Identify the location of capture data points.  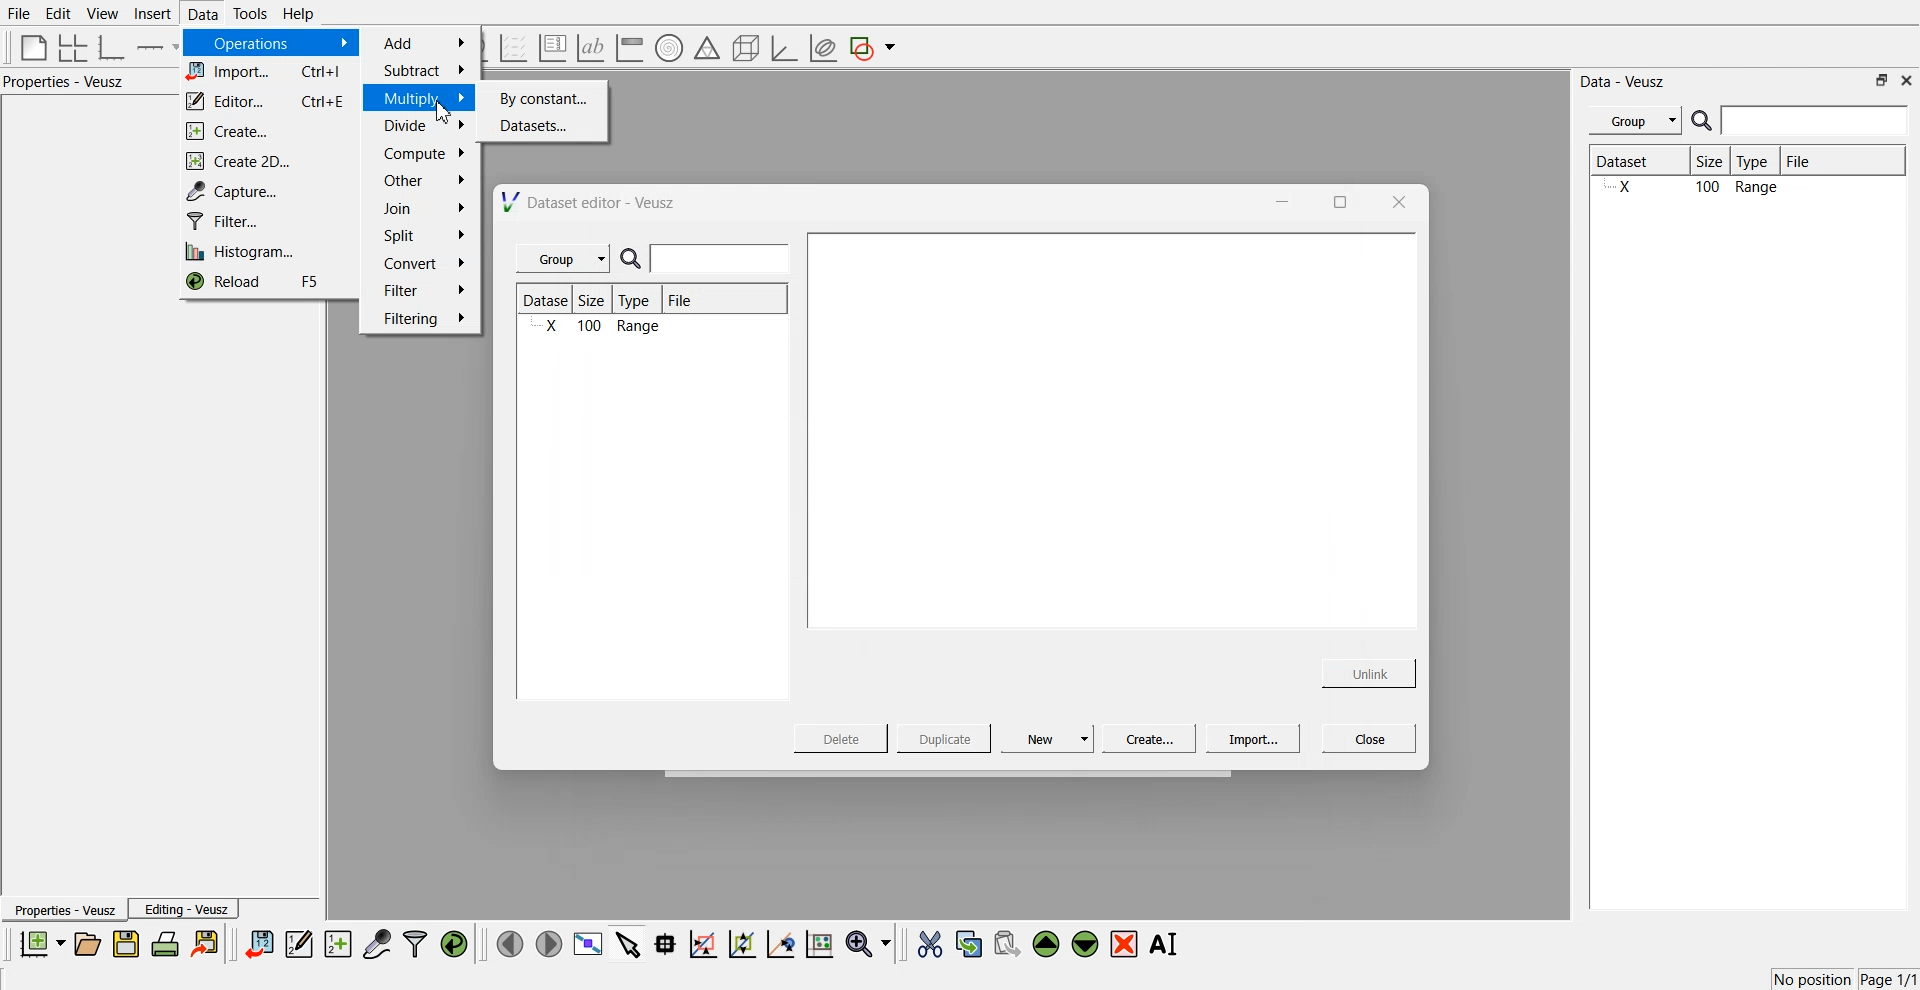
(378, 945).